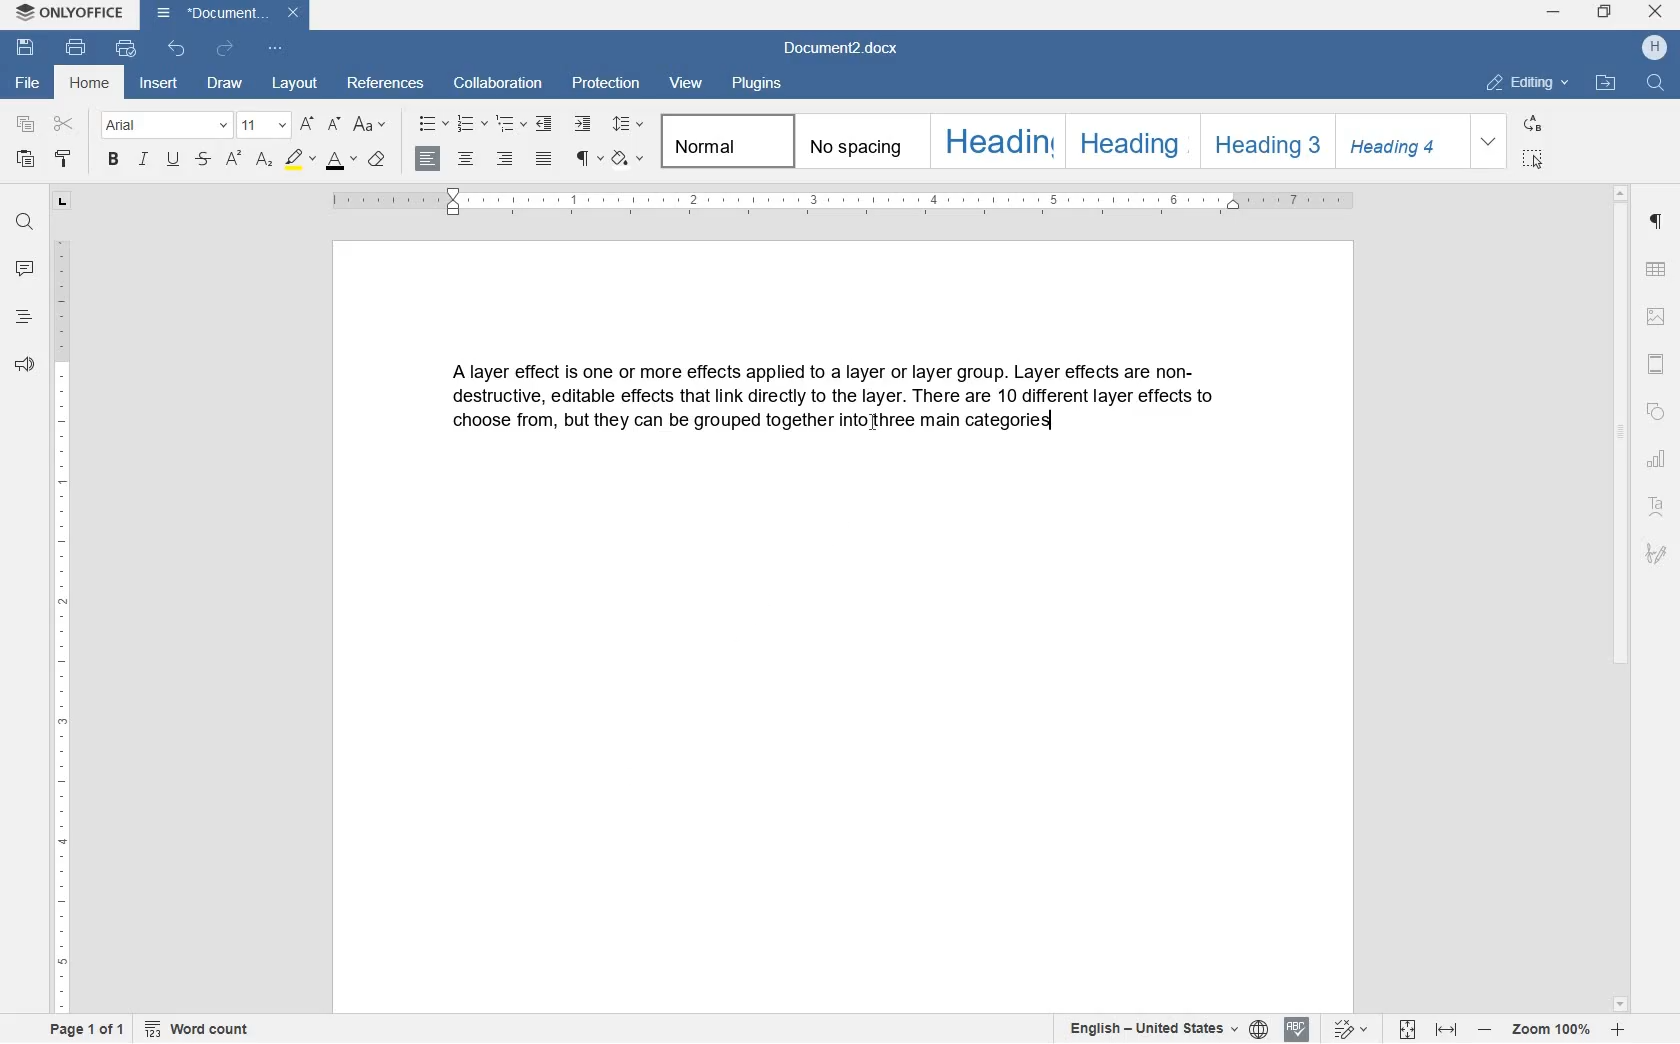  What do you see at coordinates (91, 85) in the screenshot?
I see `home` at bounding box center [91, 85].